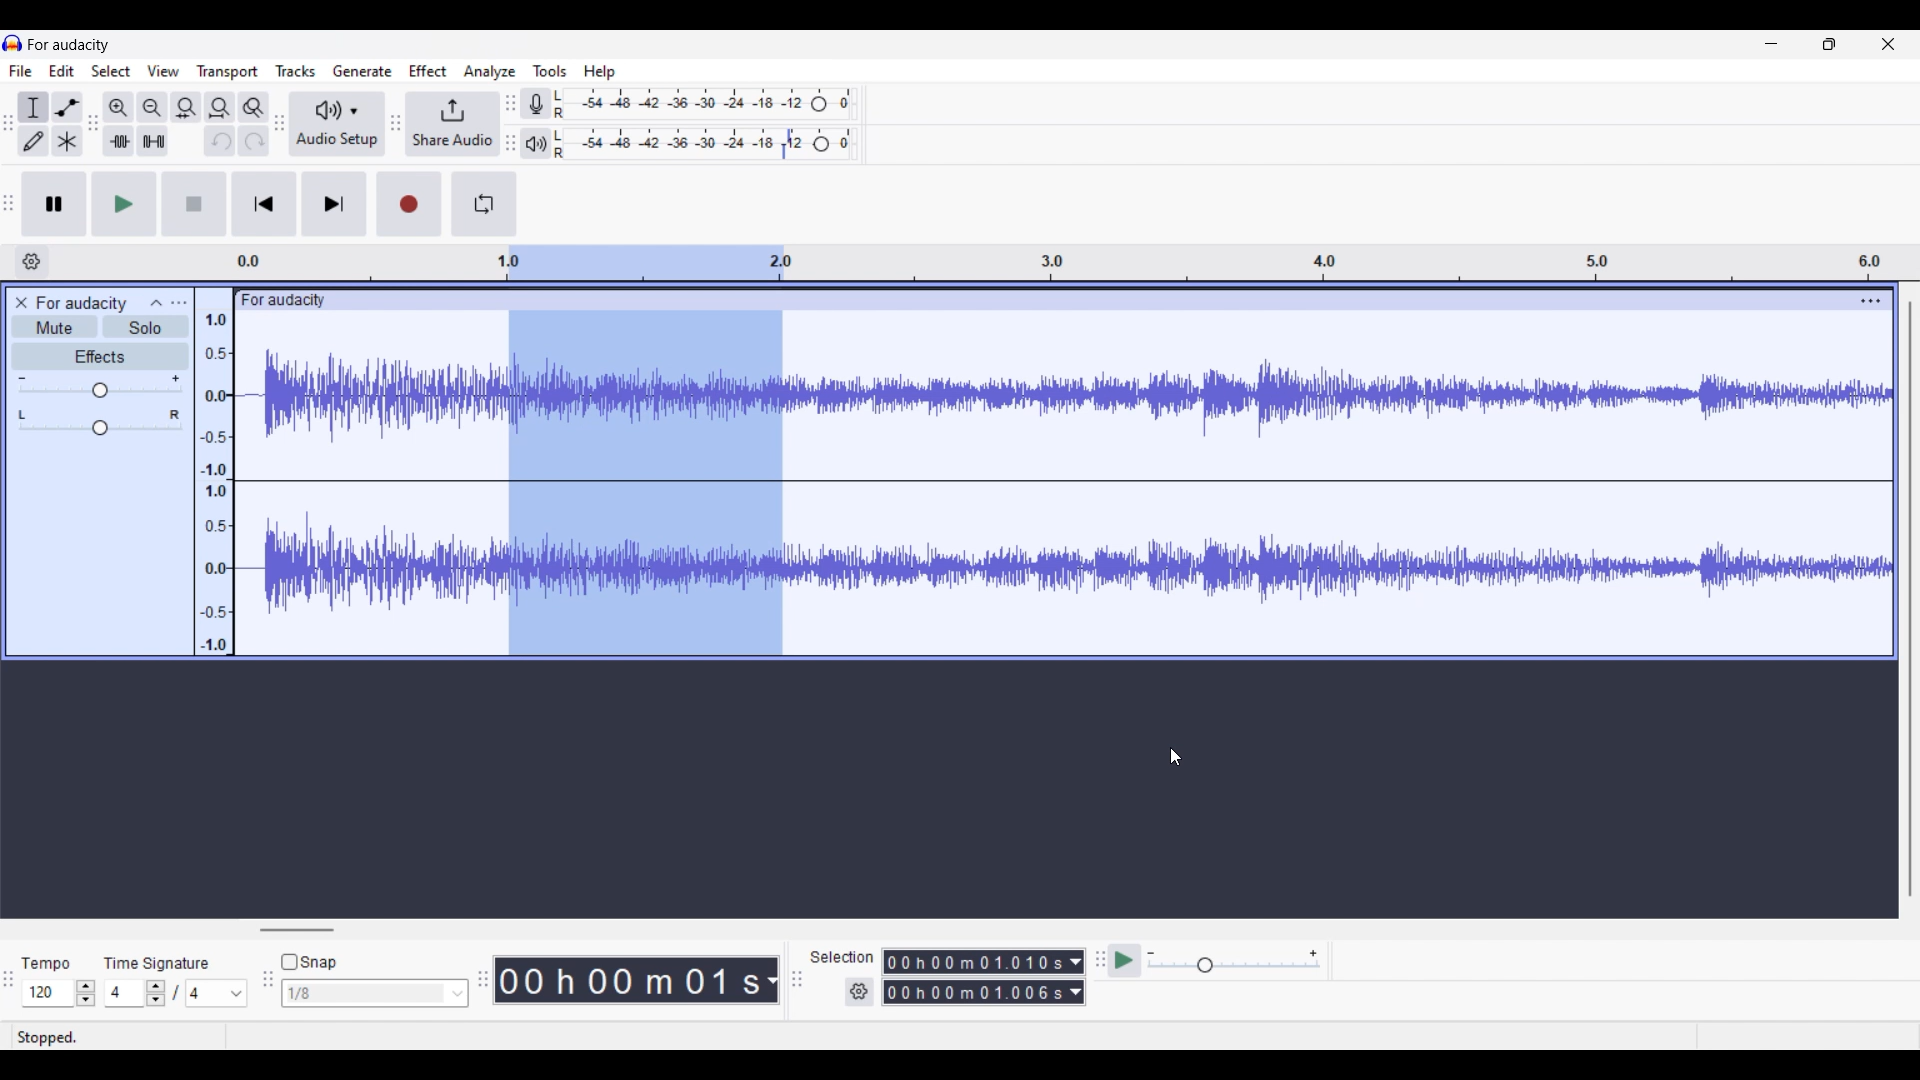 The height and width of the screenshot is (1080, 1920). Describe the element at coordinates (187, 108) in the screenshot. I see `Fit selection to width` at that location.